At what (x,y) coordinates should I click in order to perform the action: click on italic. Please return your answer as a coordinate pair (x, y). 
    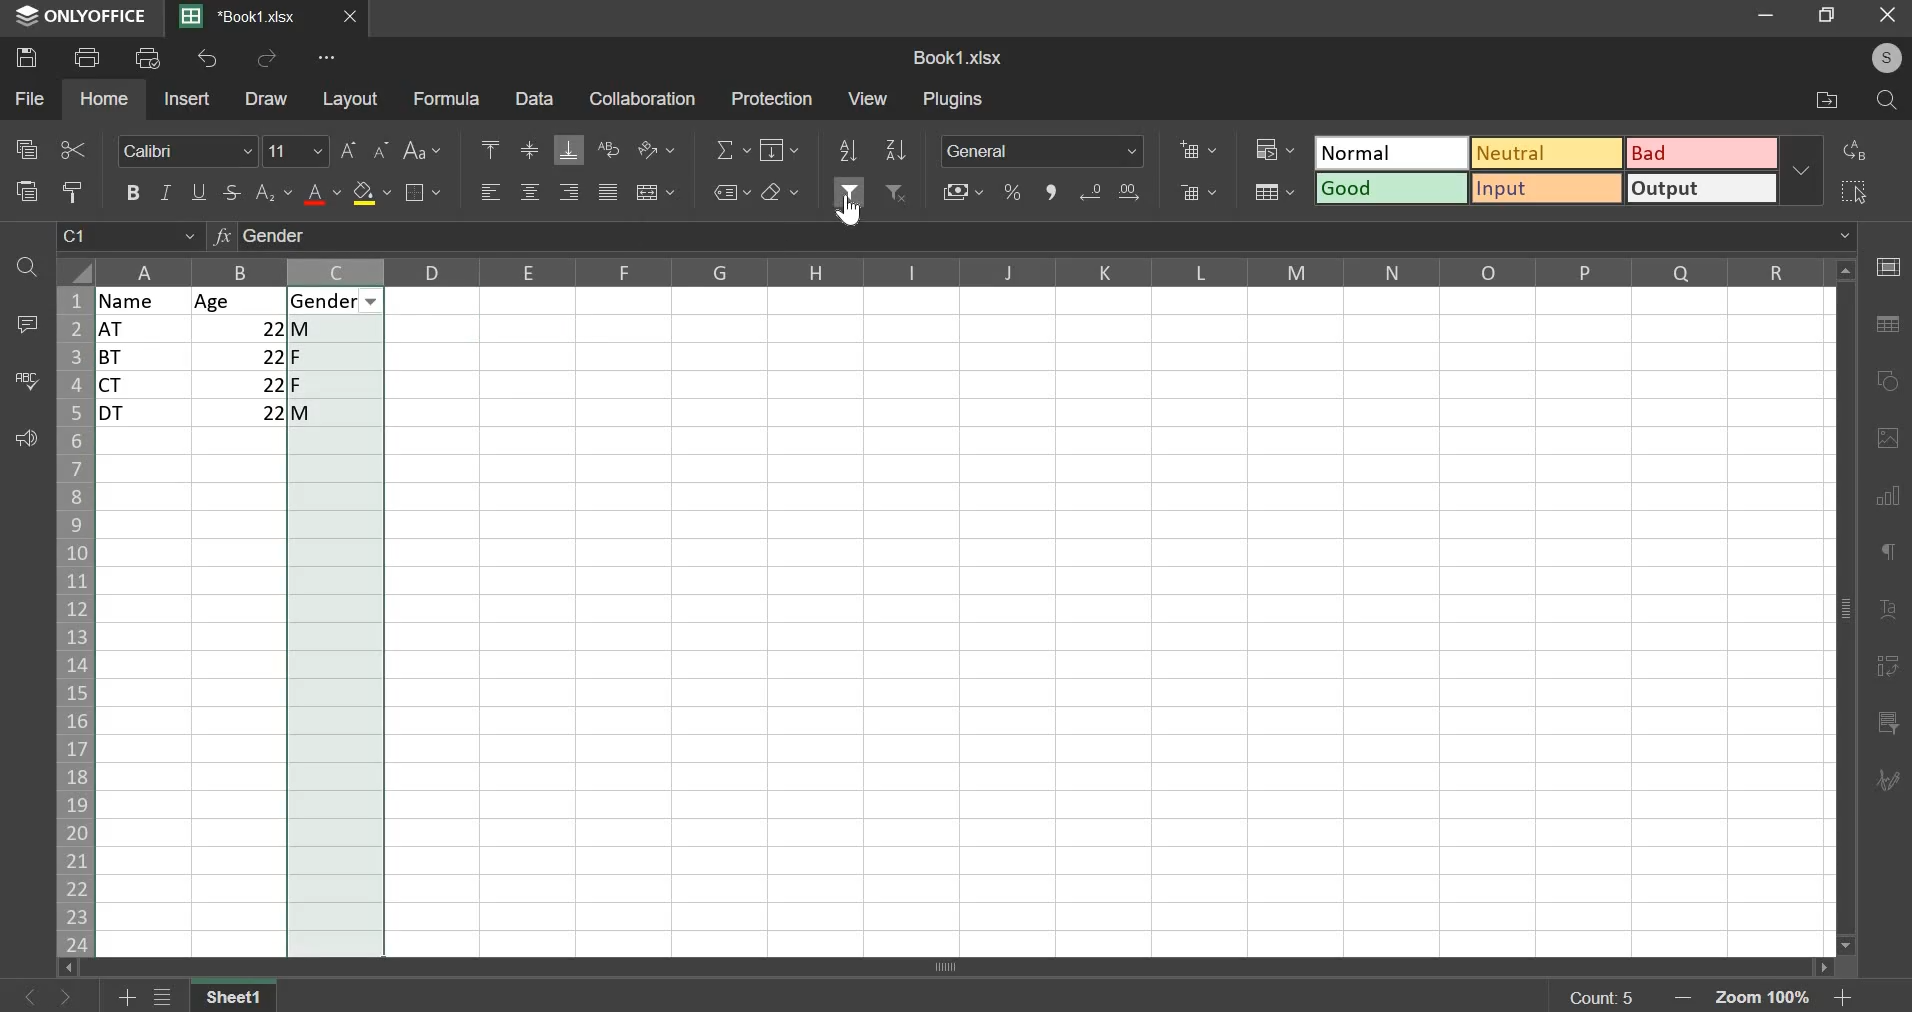
    Looking at the image, I should click on (165, 192).